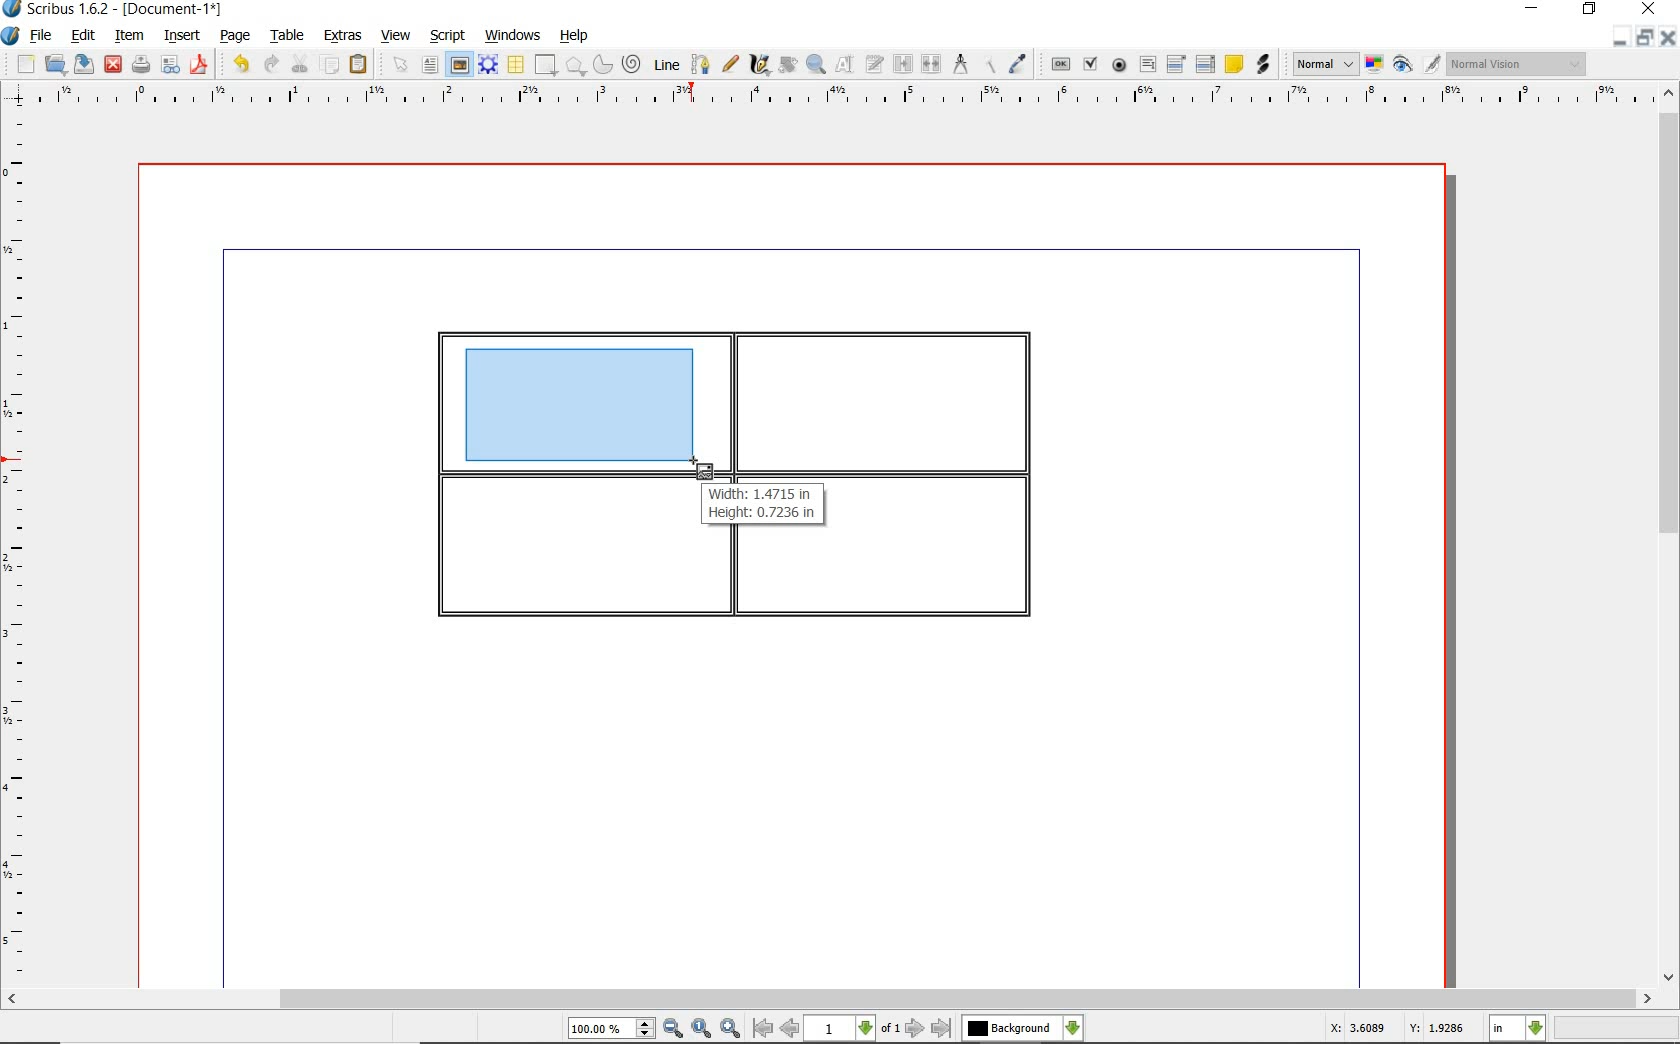 Image resolution: width=1680 pixels, height=1044 pixels. I want to click on pdf push button, so click(1061, 63).